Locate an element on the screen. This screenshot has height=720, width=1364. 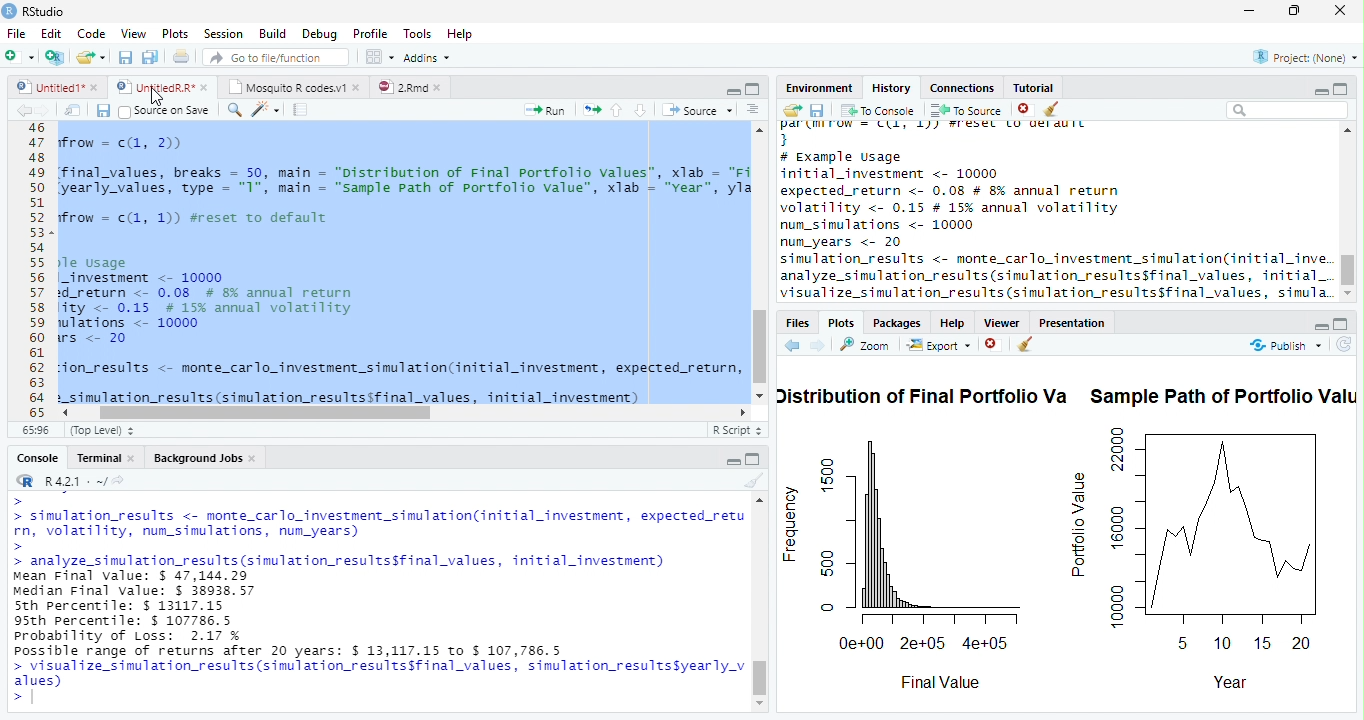
Go to next section of code is located at coordinates (642, 111).